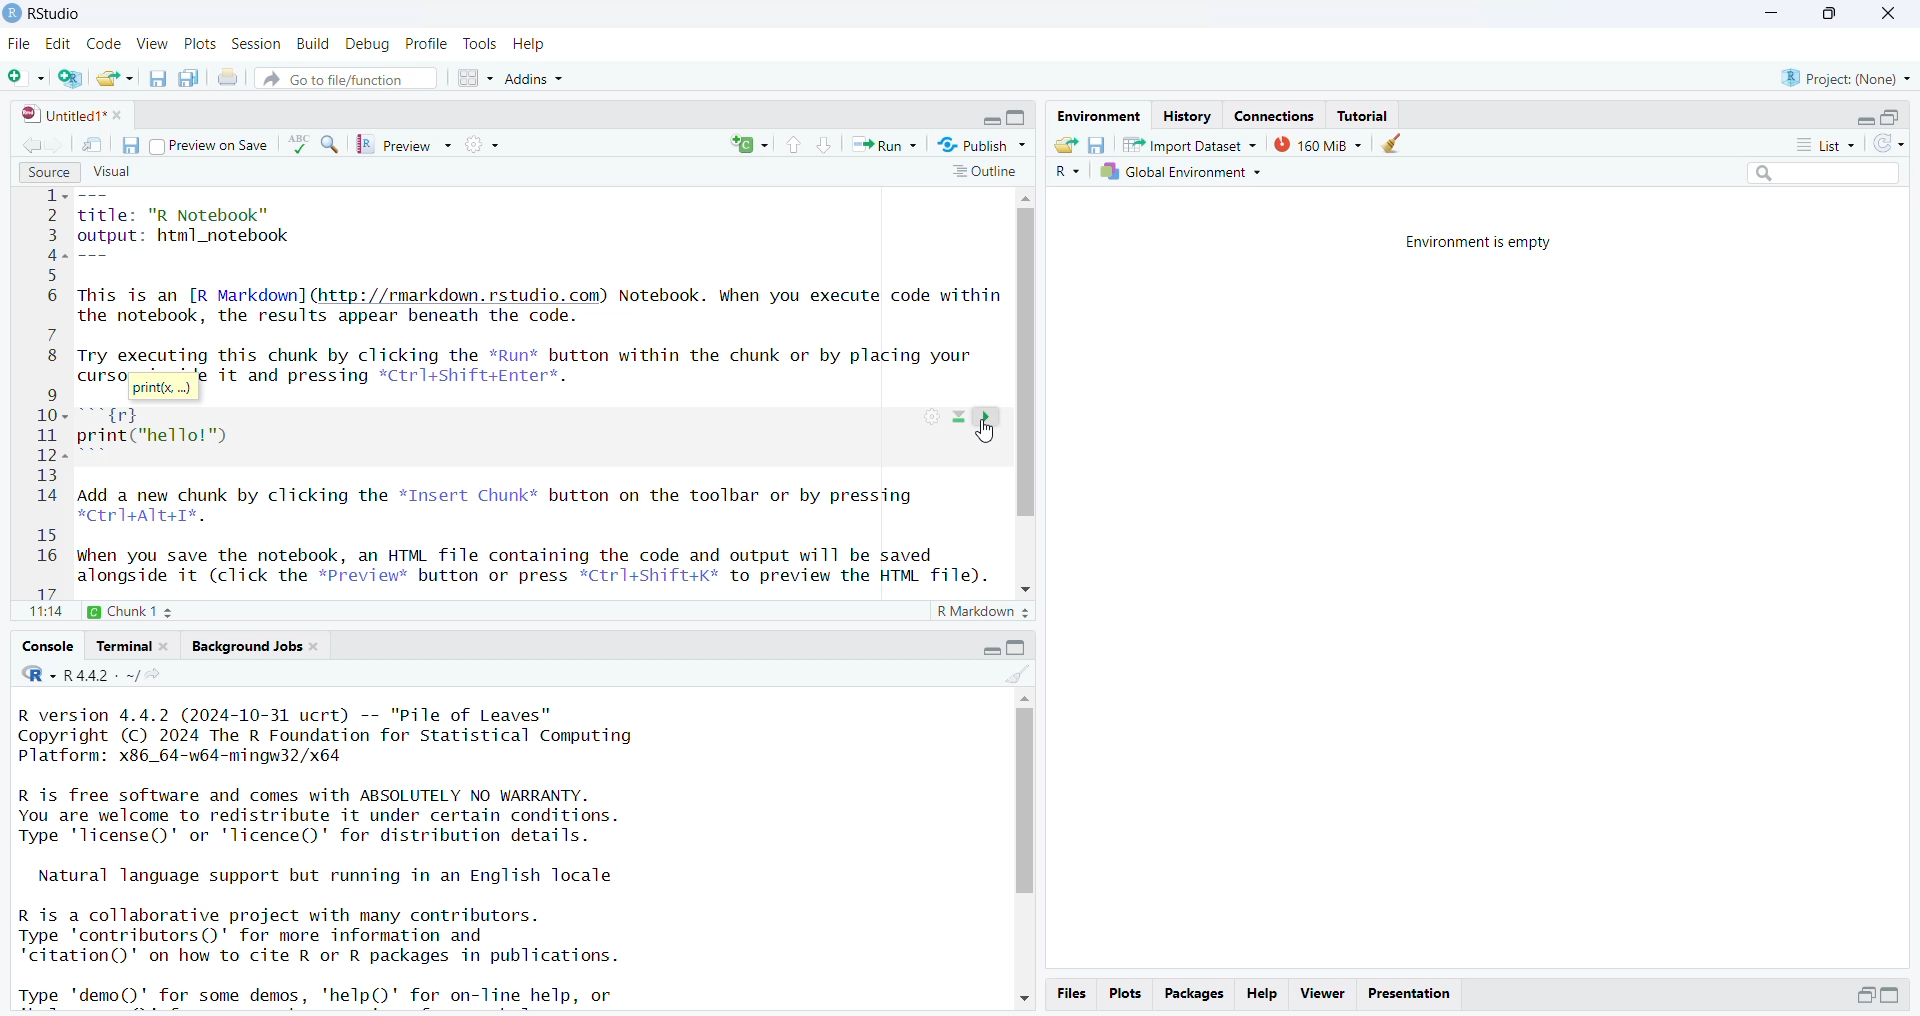 The image size is (1920, 1016). I want to click on session, so click(257, 45).